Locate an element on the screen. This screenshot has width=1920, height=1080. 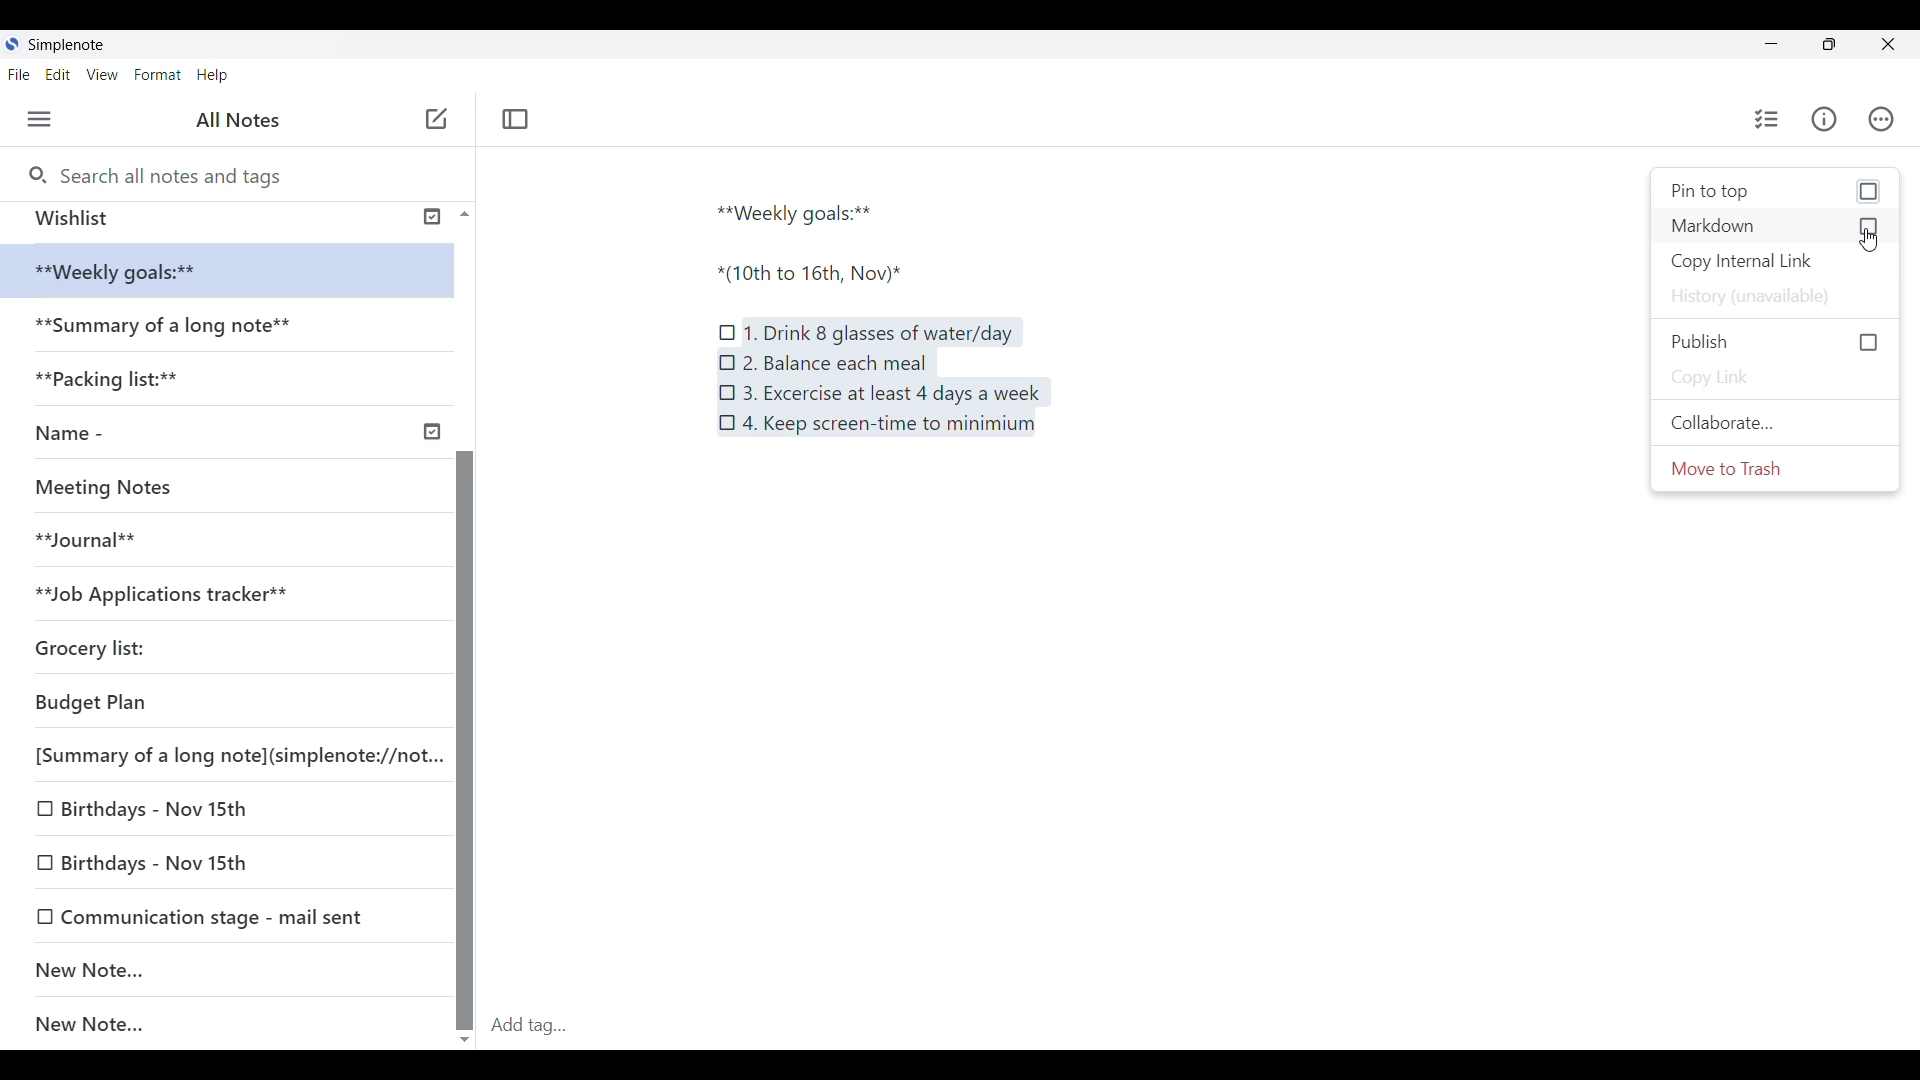
minimize is located at coordinates (1786, 48).